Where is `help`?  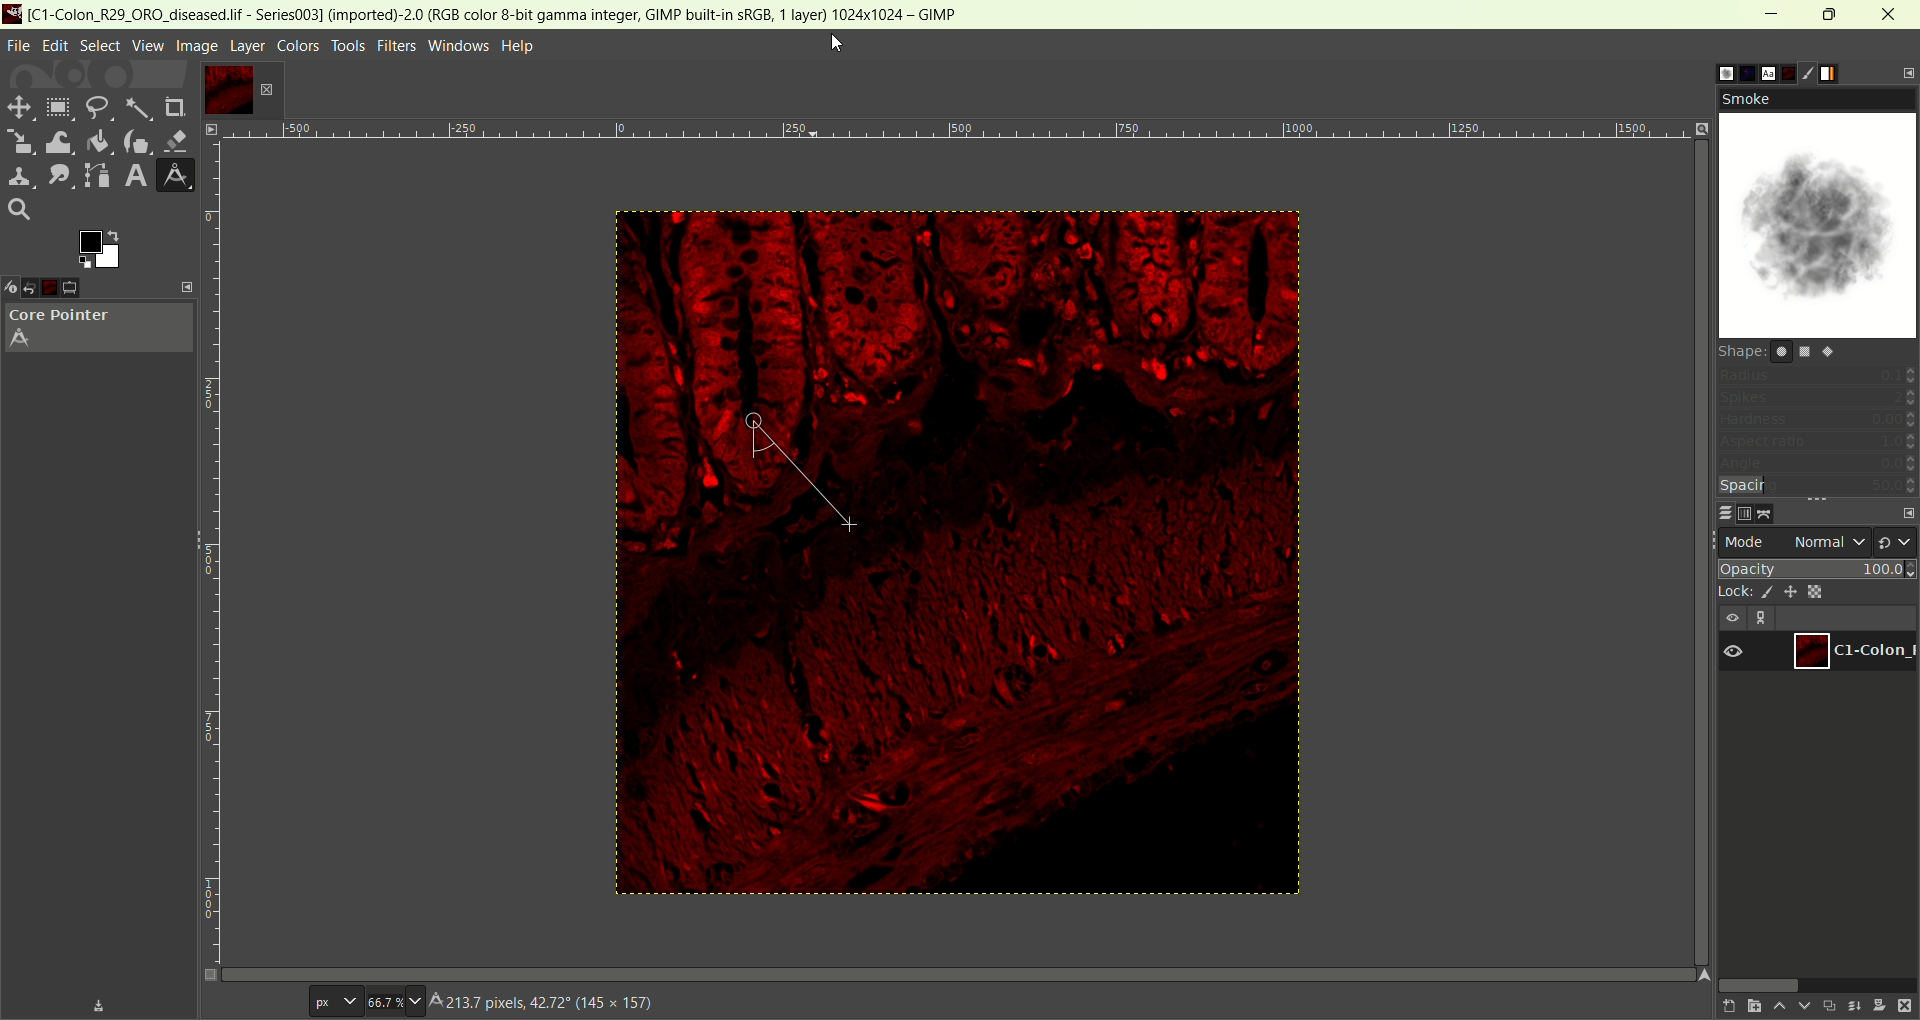
help is located at coordinates (520, 47).